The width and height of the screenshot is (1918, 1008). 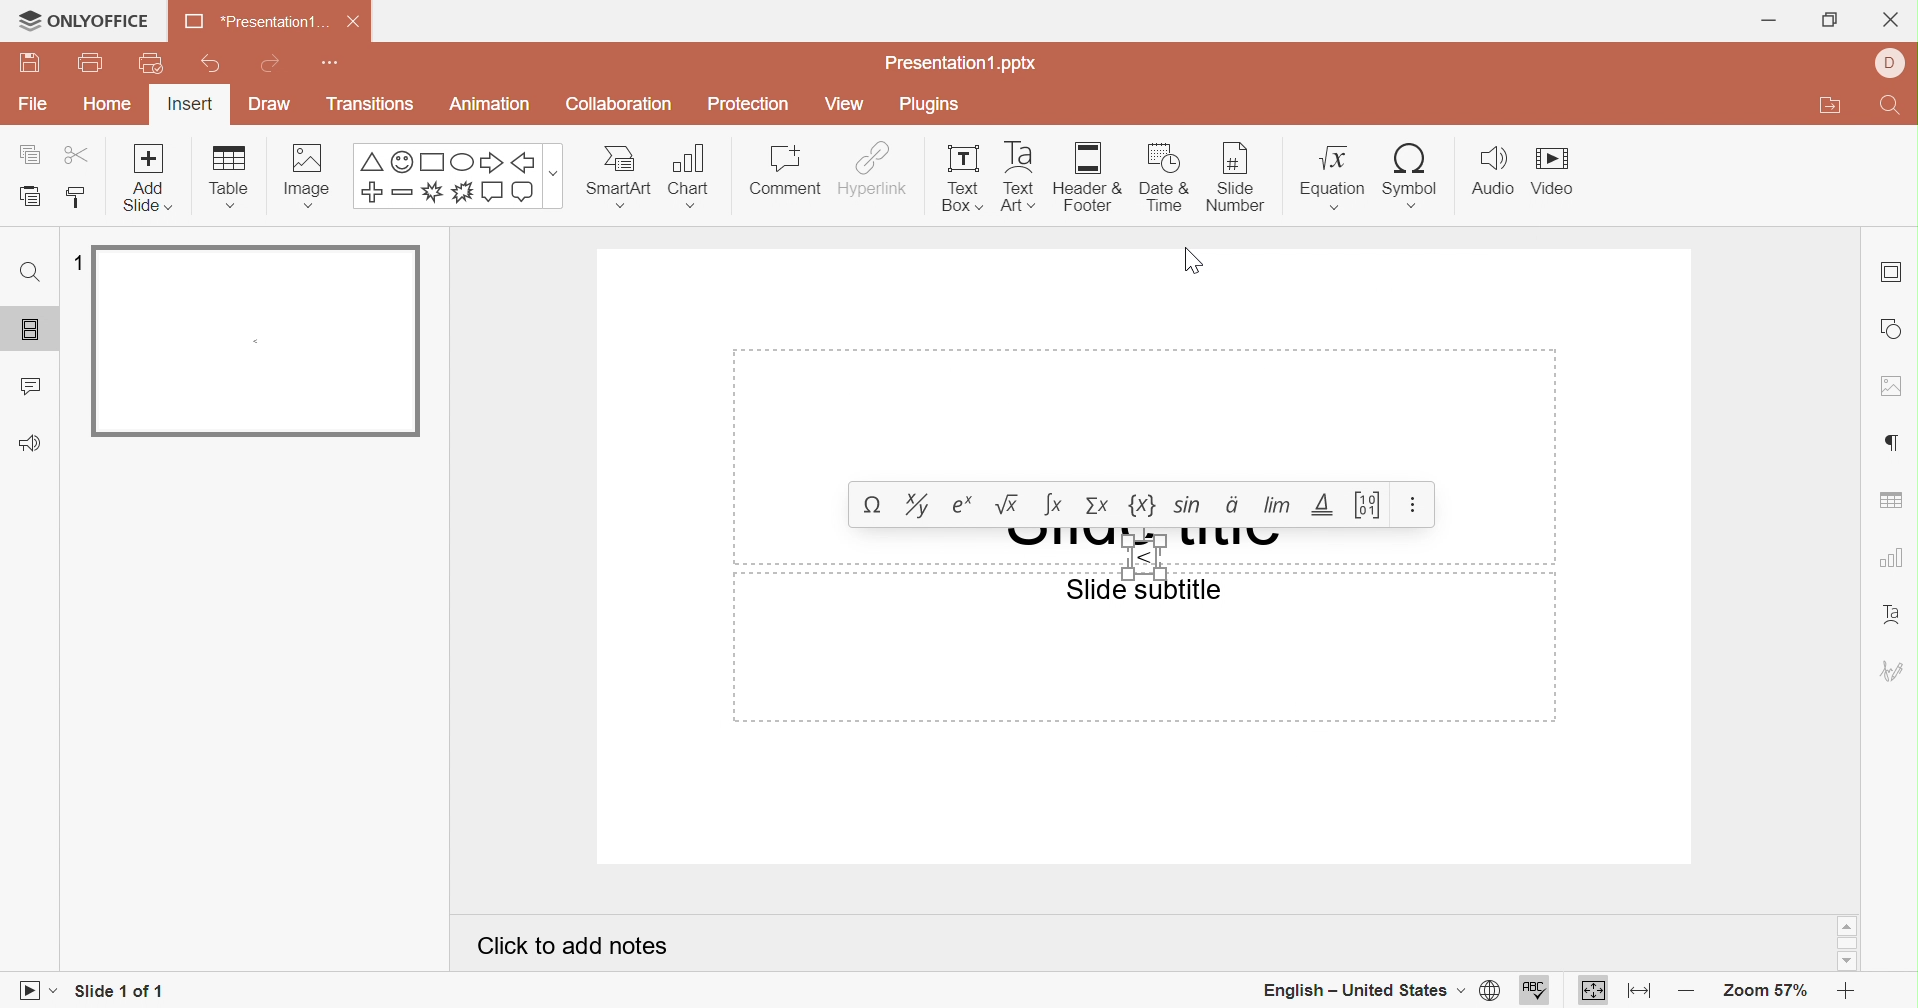 I want to click on Home, so click(x=105, y=106).